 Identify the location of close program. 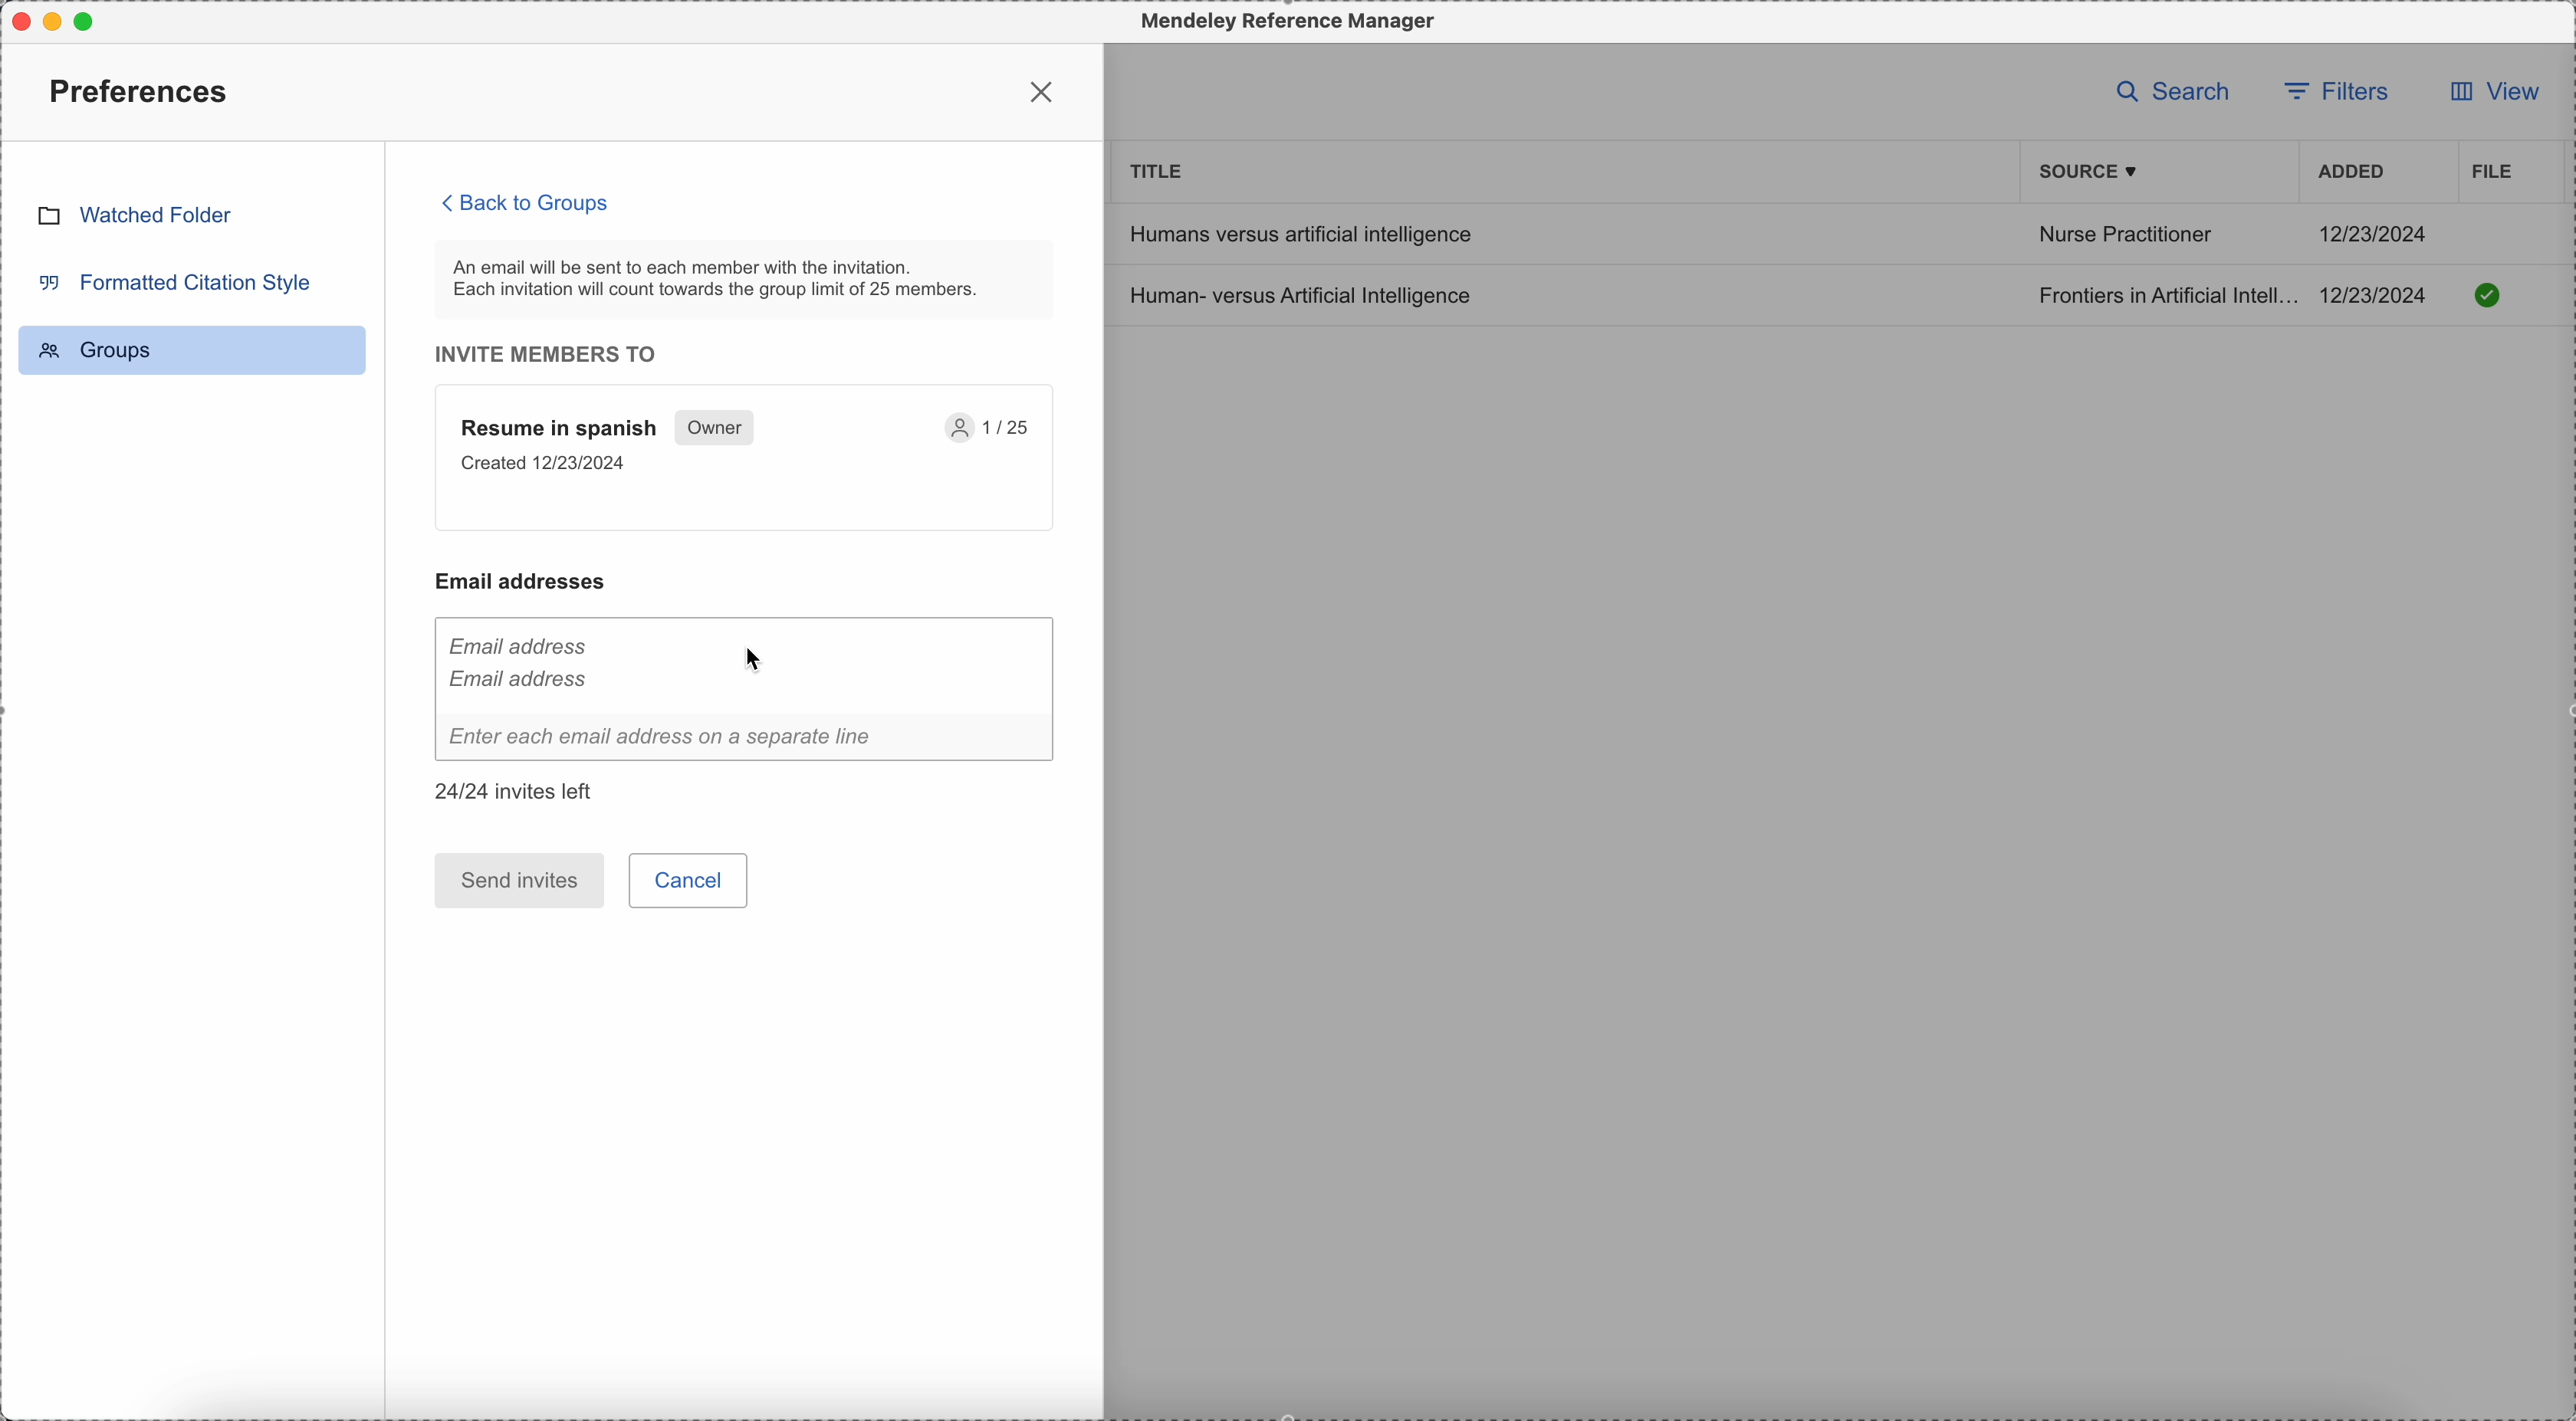
(16, 17).